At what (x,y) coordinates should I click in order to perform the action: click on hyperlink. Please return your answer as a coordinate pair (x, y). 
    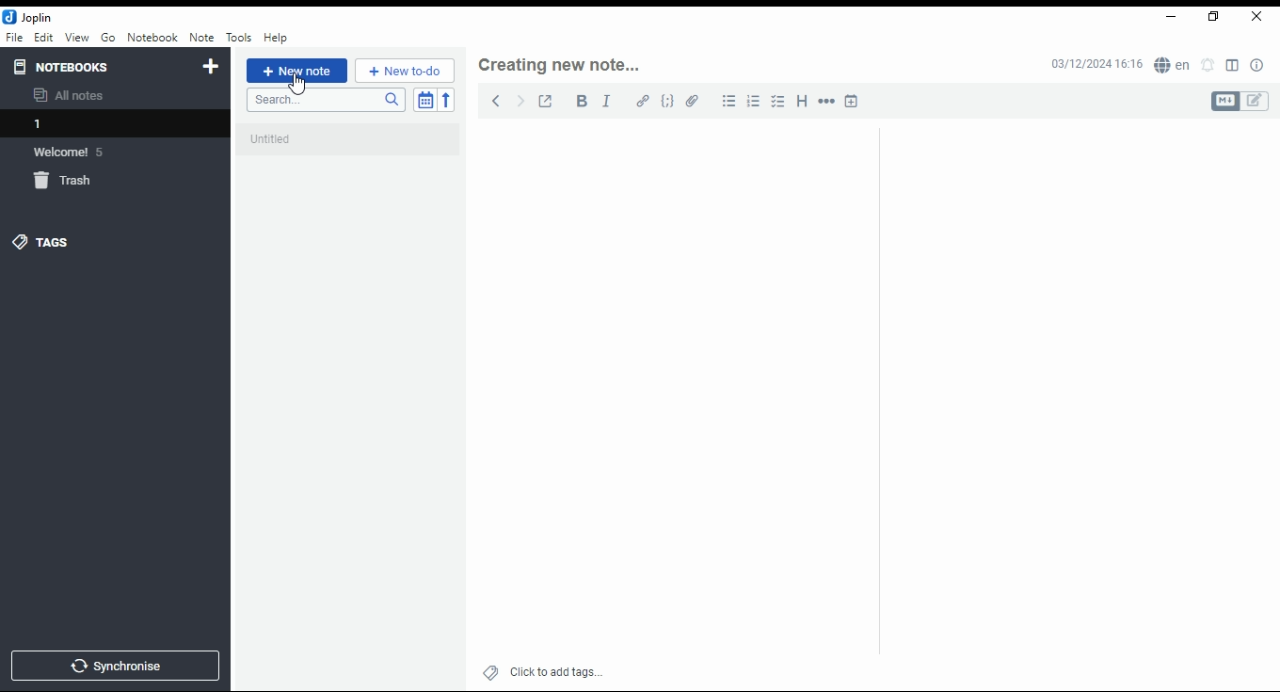
    Looking at the image, I should click on (643, 100).